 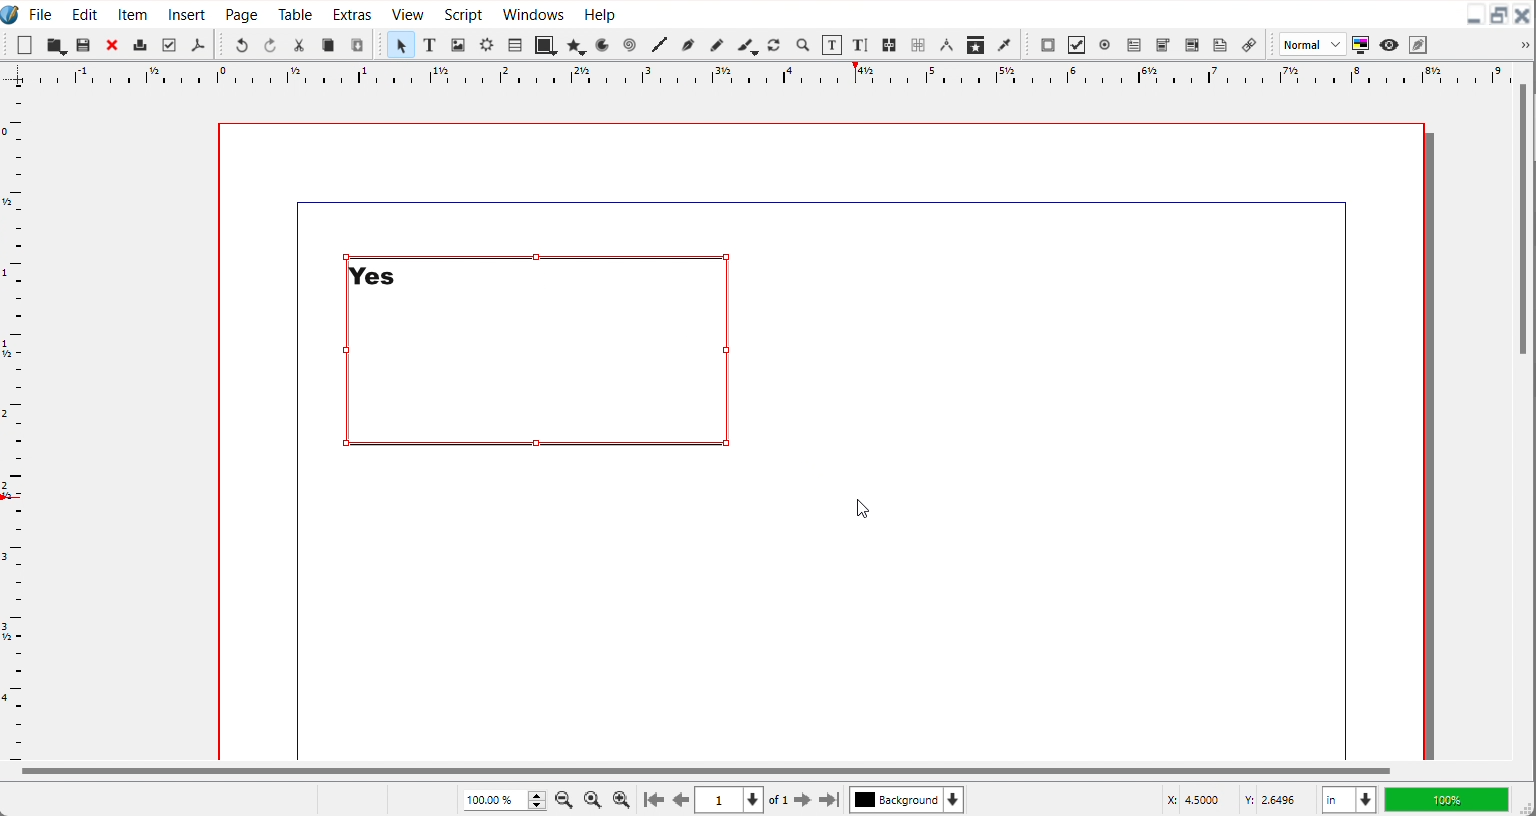 What do you see at coordinates (352, 12) in the screenshot?
I see `Extras` at bounding box center [352, 12].